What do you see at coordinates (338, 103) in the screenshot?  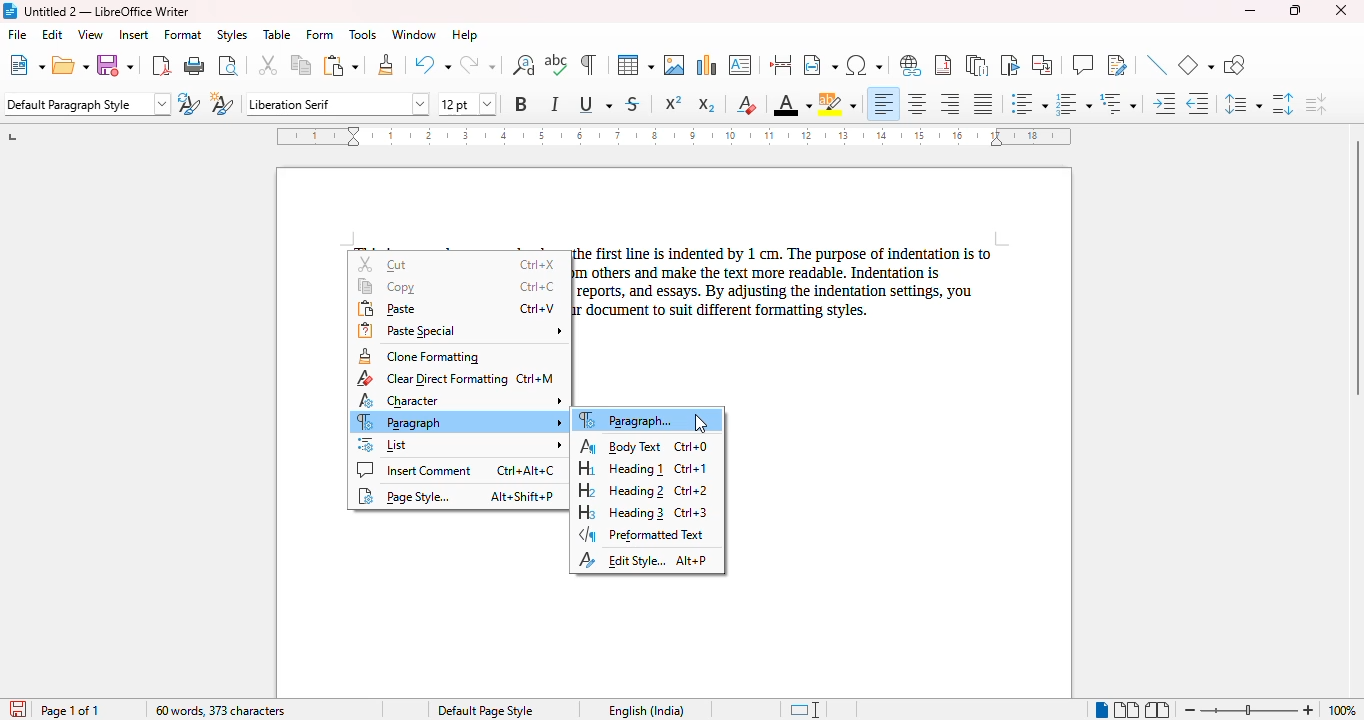 I see `font name` at bounding box center [338, 103].